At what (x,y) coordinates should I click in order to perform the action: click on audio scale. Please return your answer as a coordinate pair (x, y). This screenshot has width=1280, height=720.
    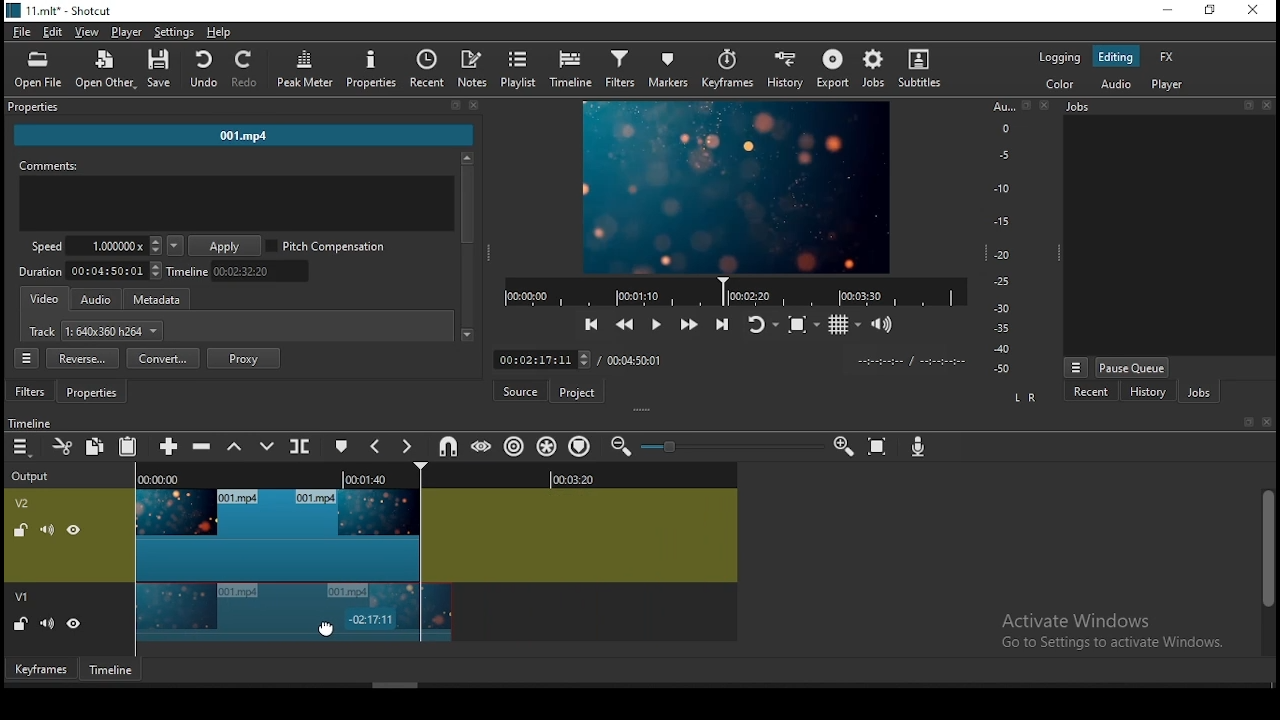
    Looking at the image, I should click on (1017, 239).